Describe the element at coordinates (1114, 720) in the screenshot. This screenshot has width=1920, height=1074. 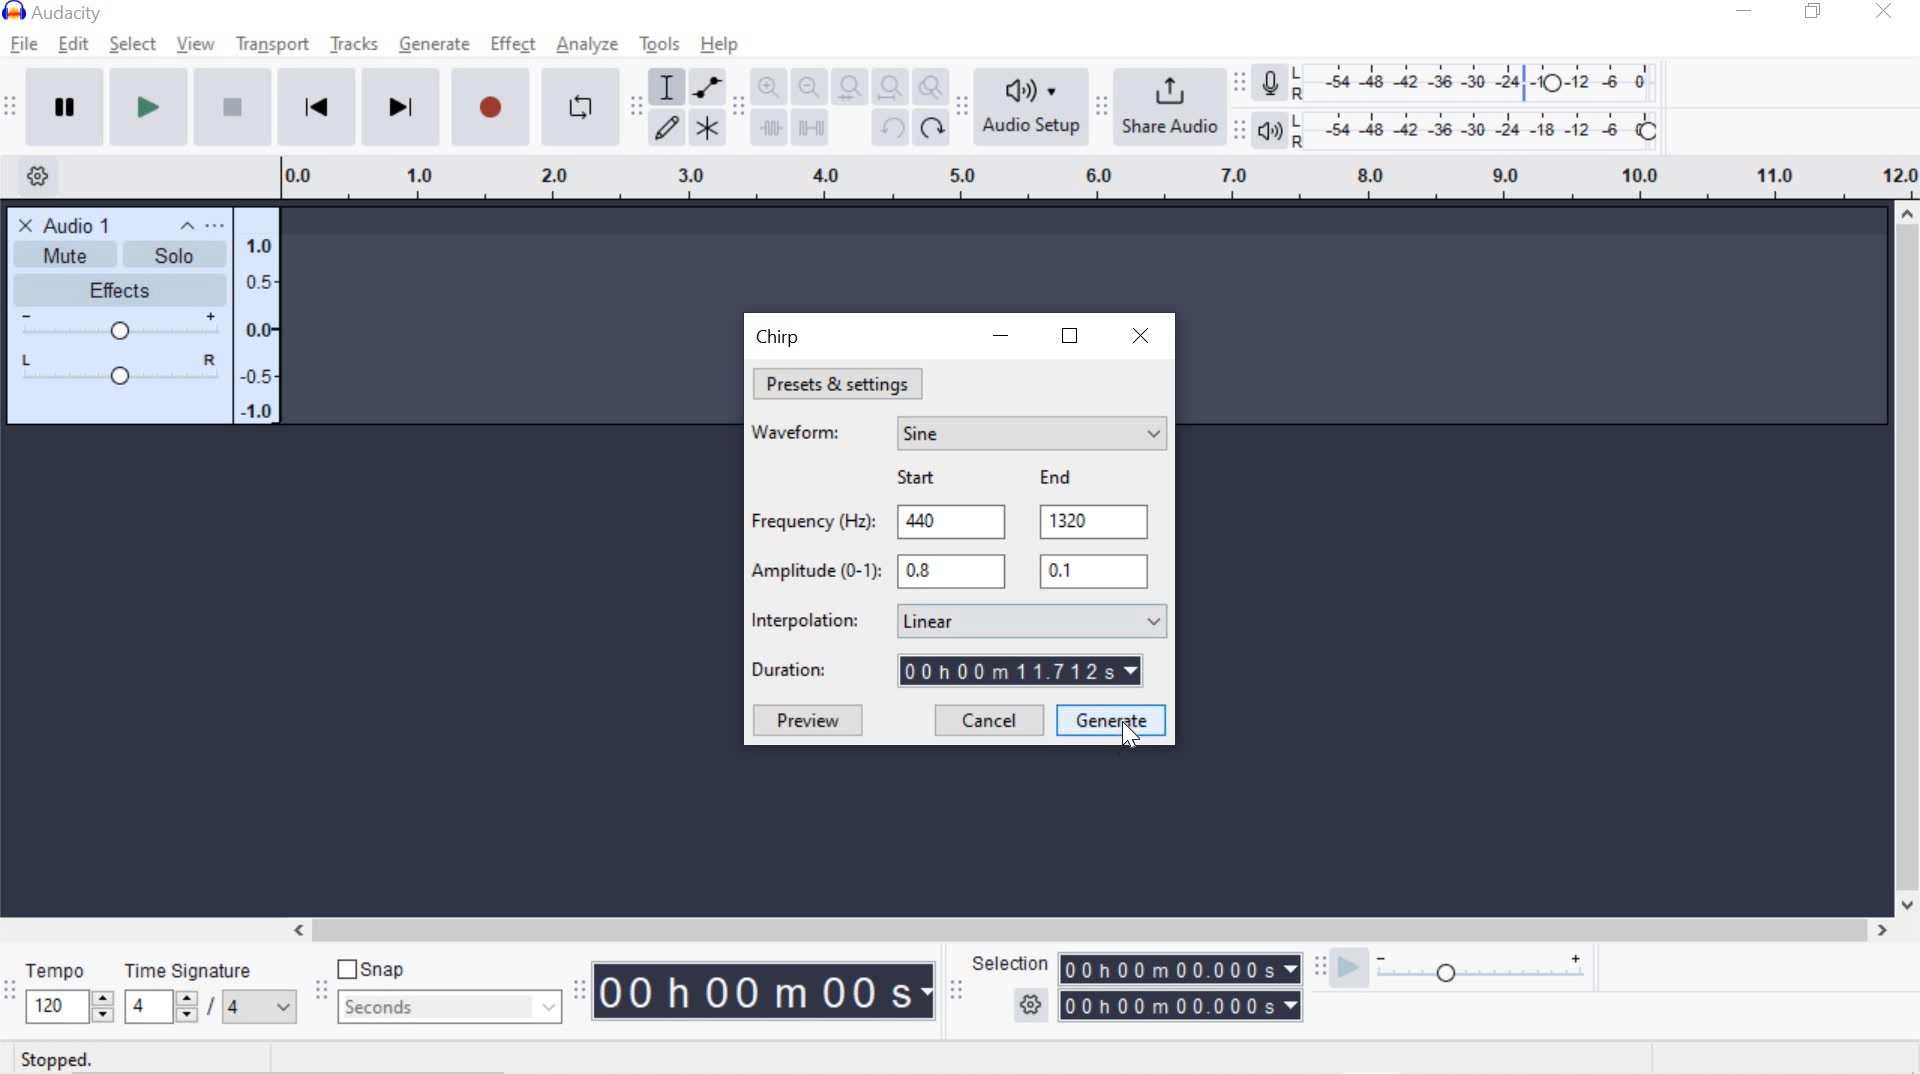
I see `generate` at that location.